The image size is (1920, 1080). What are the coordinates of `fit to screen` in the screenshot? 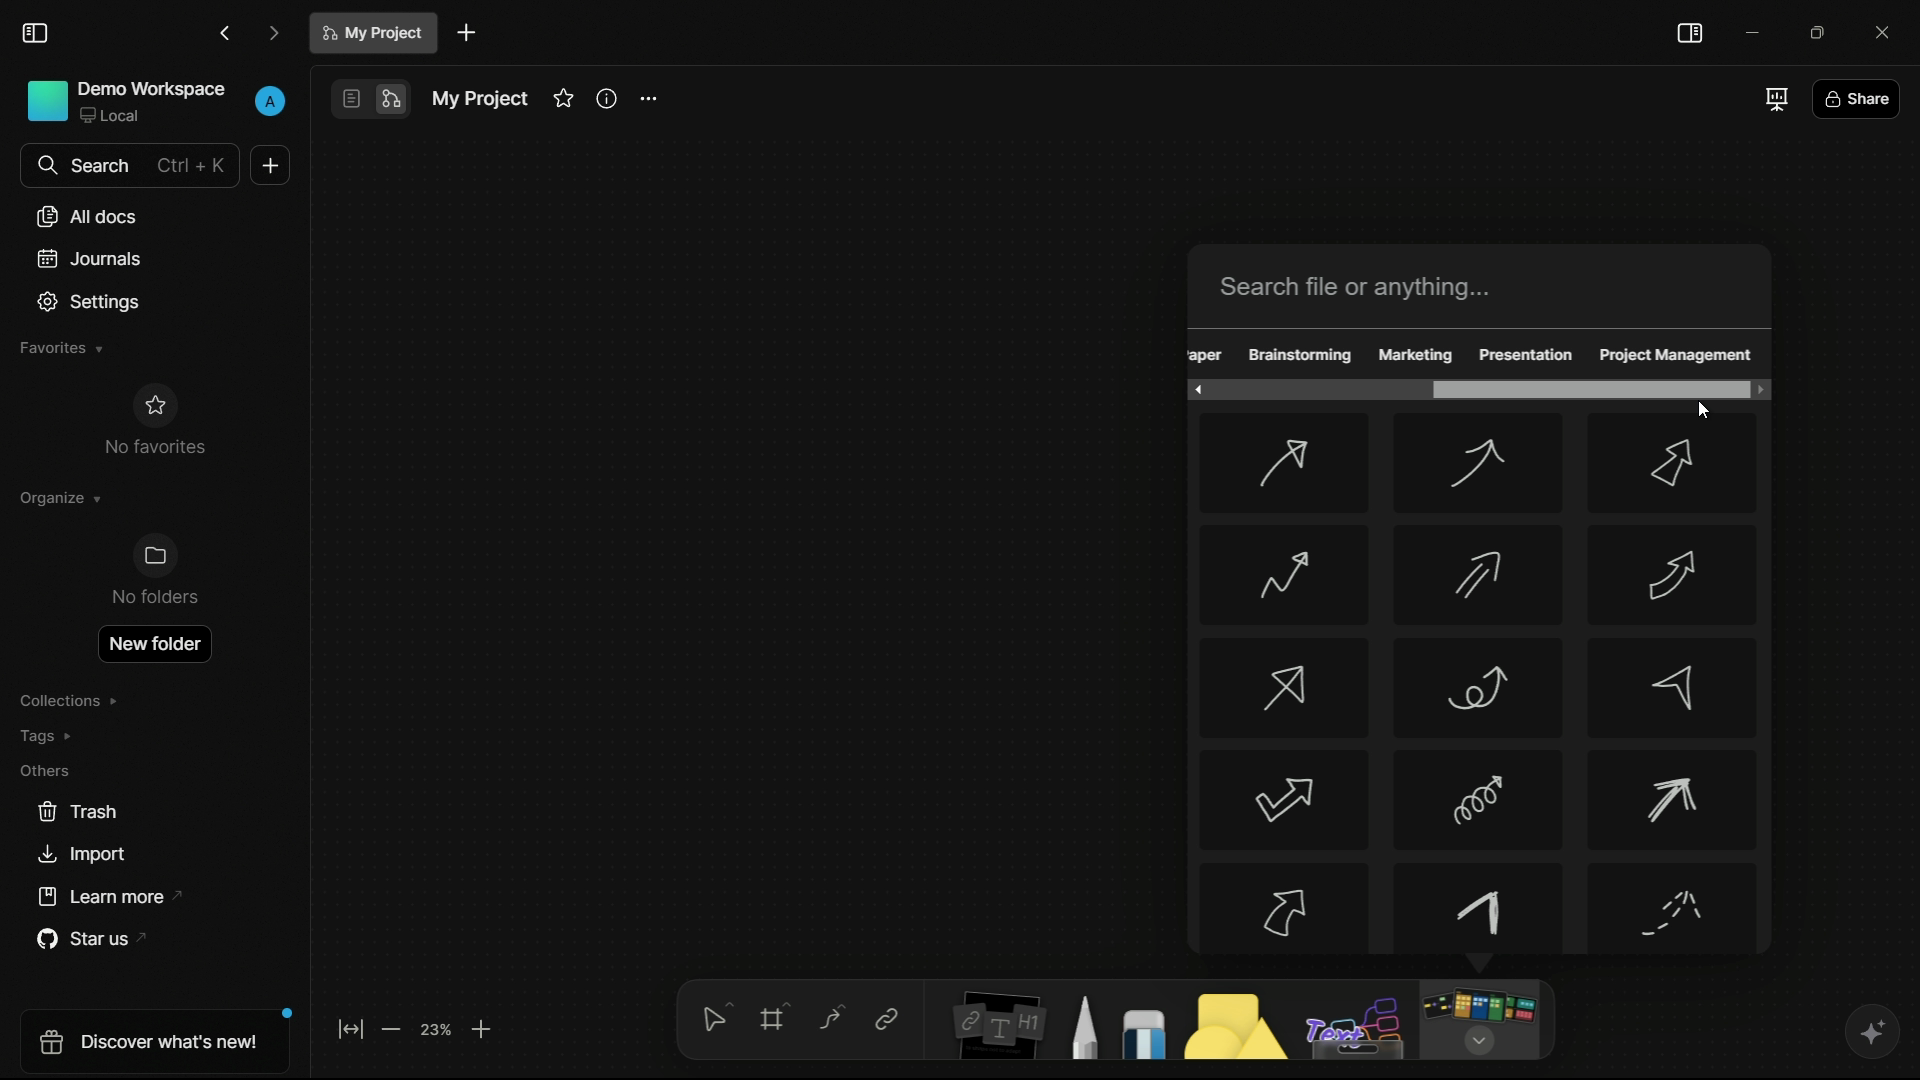 It's located at (350, 1028).